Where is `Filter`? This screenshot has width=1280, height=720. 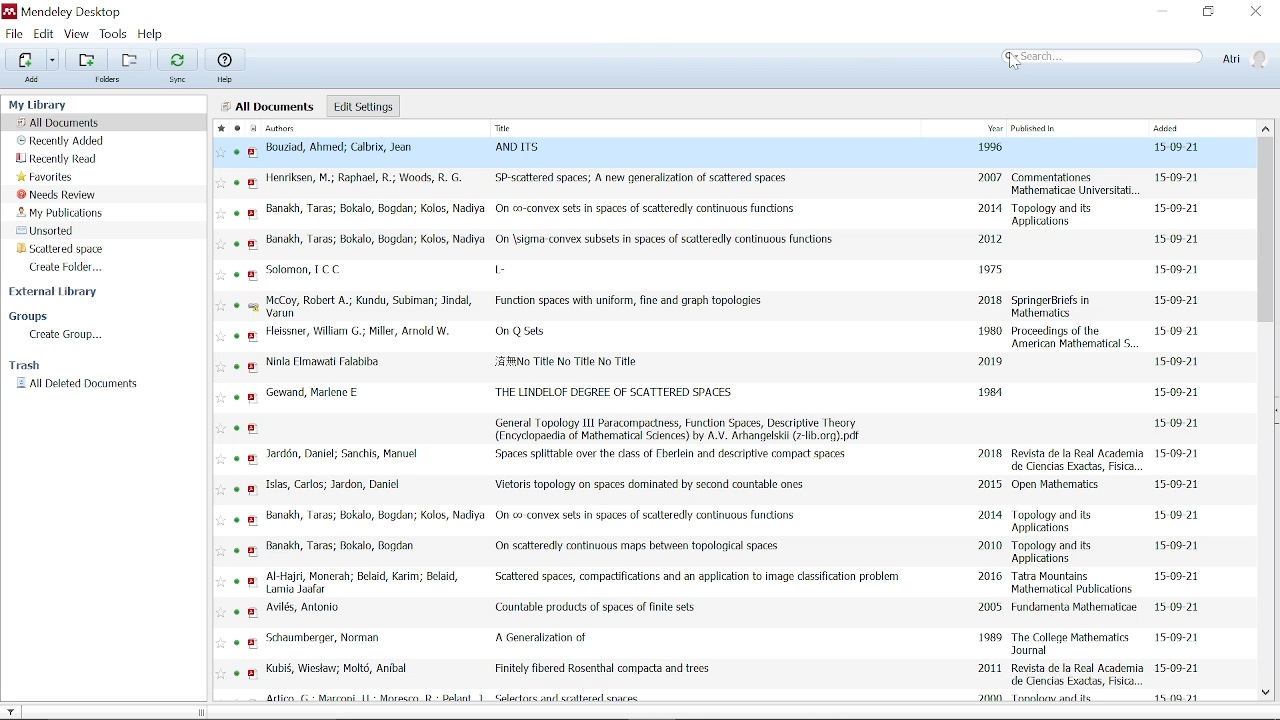
Filter is located at coordinates (12, 711).